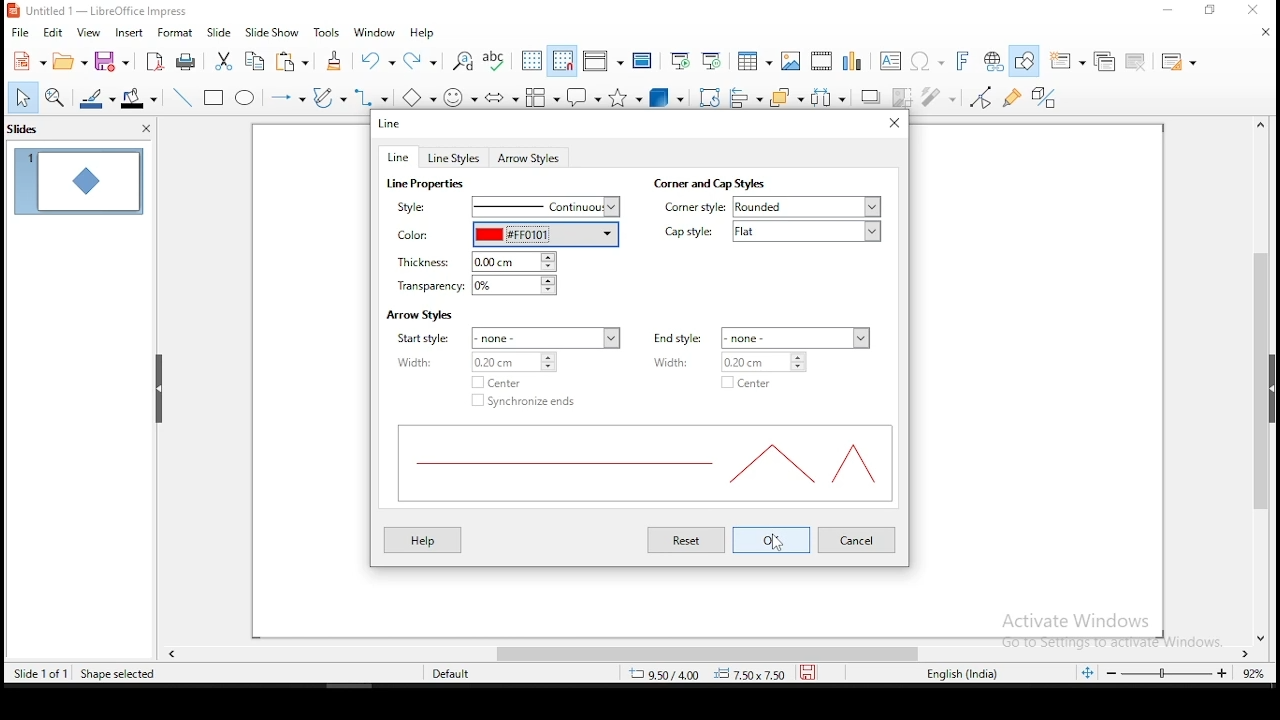 This screenshot has height=720, width=1280. What do you see at coordinates (1265, 633) in the screenshot?
I see `close` at bounding box center [1265, 633].